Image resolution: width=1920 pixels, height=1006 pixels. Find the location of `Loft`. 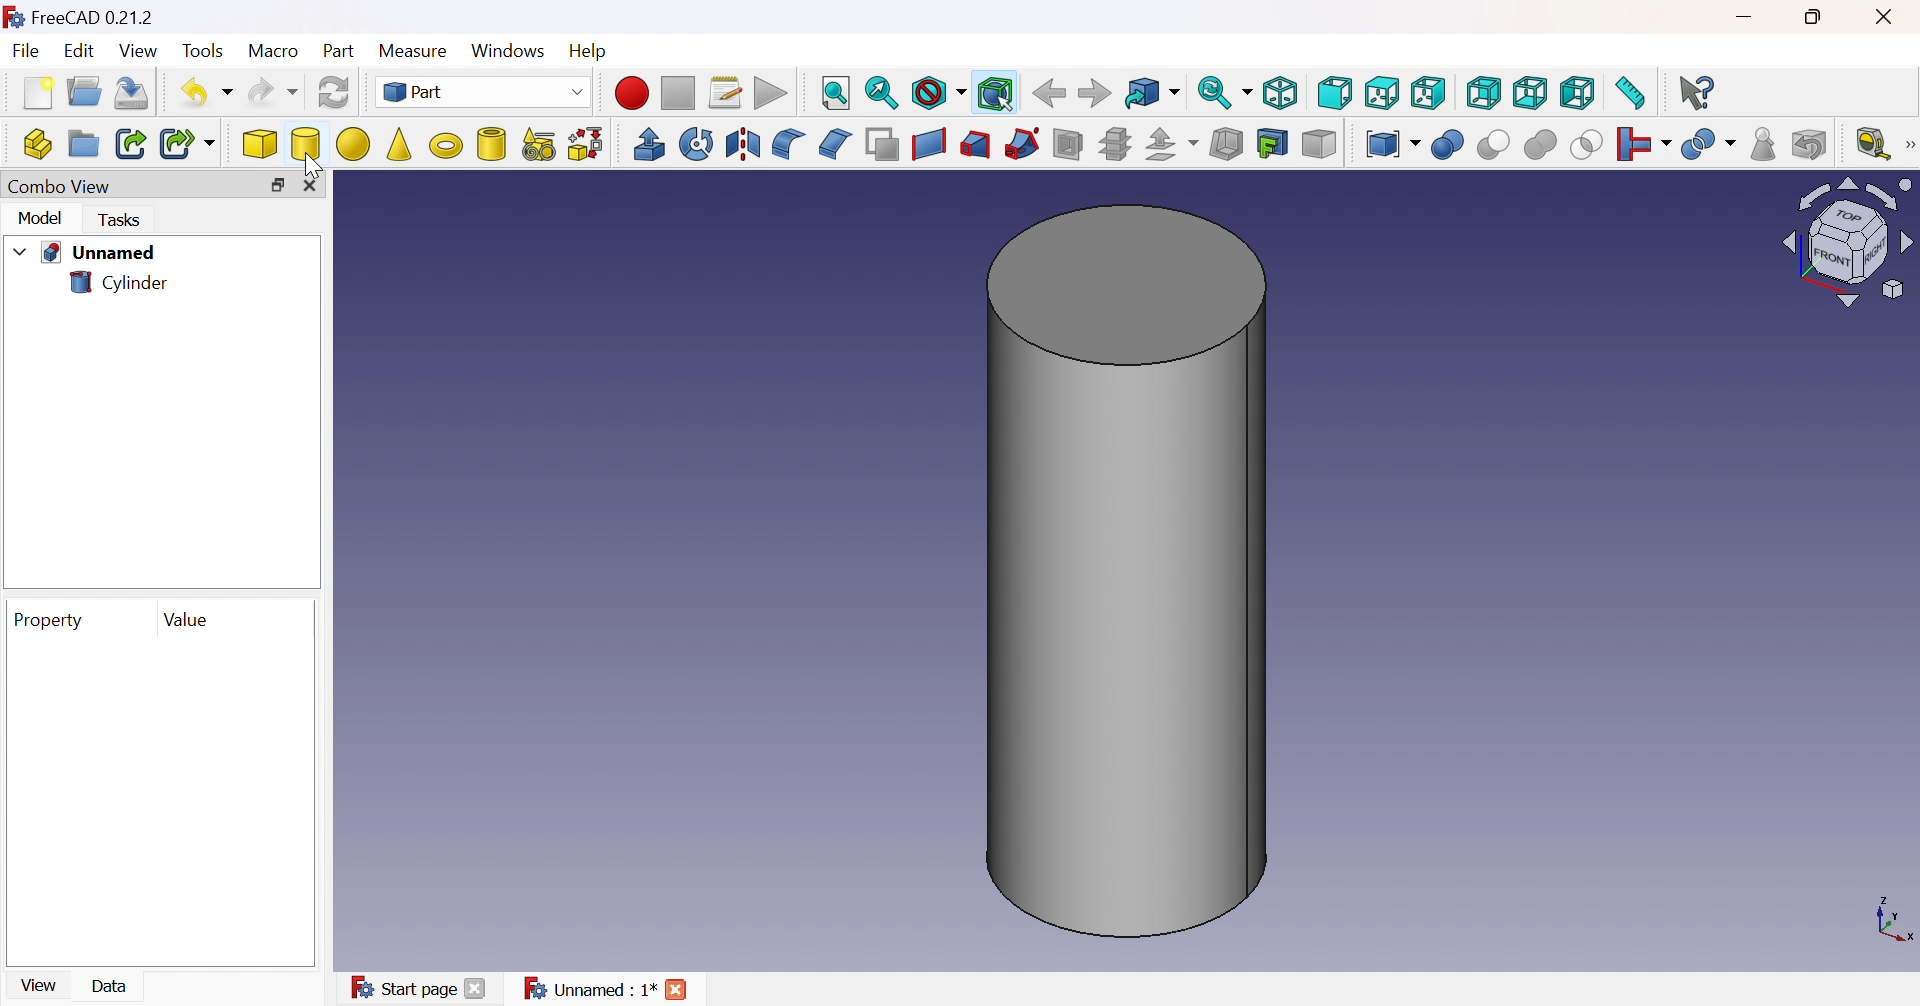

Loft is located at coordinates (973, 147).